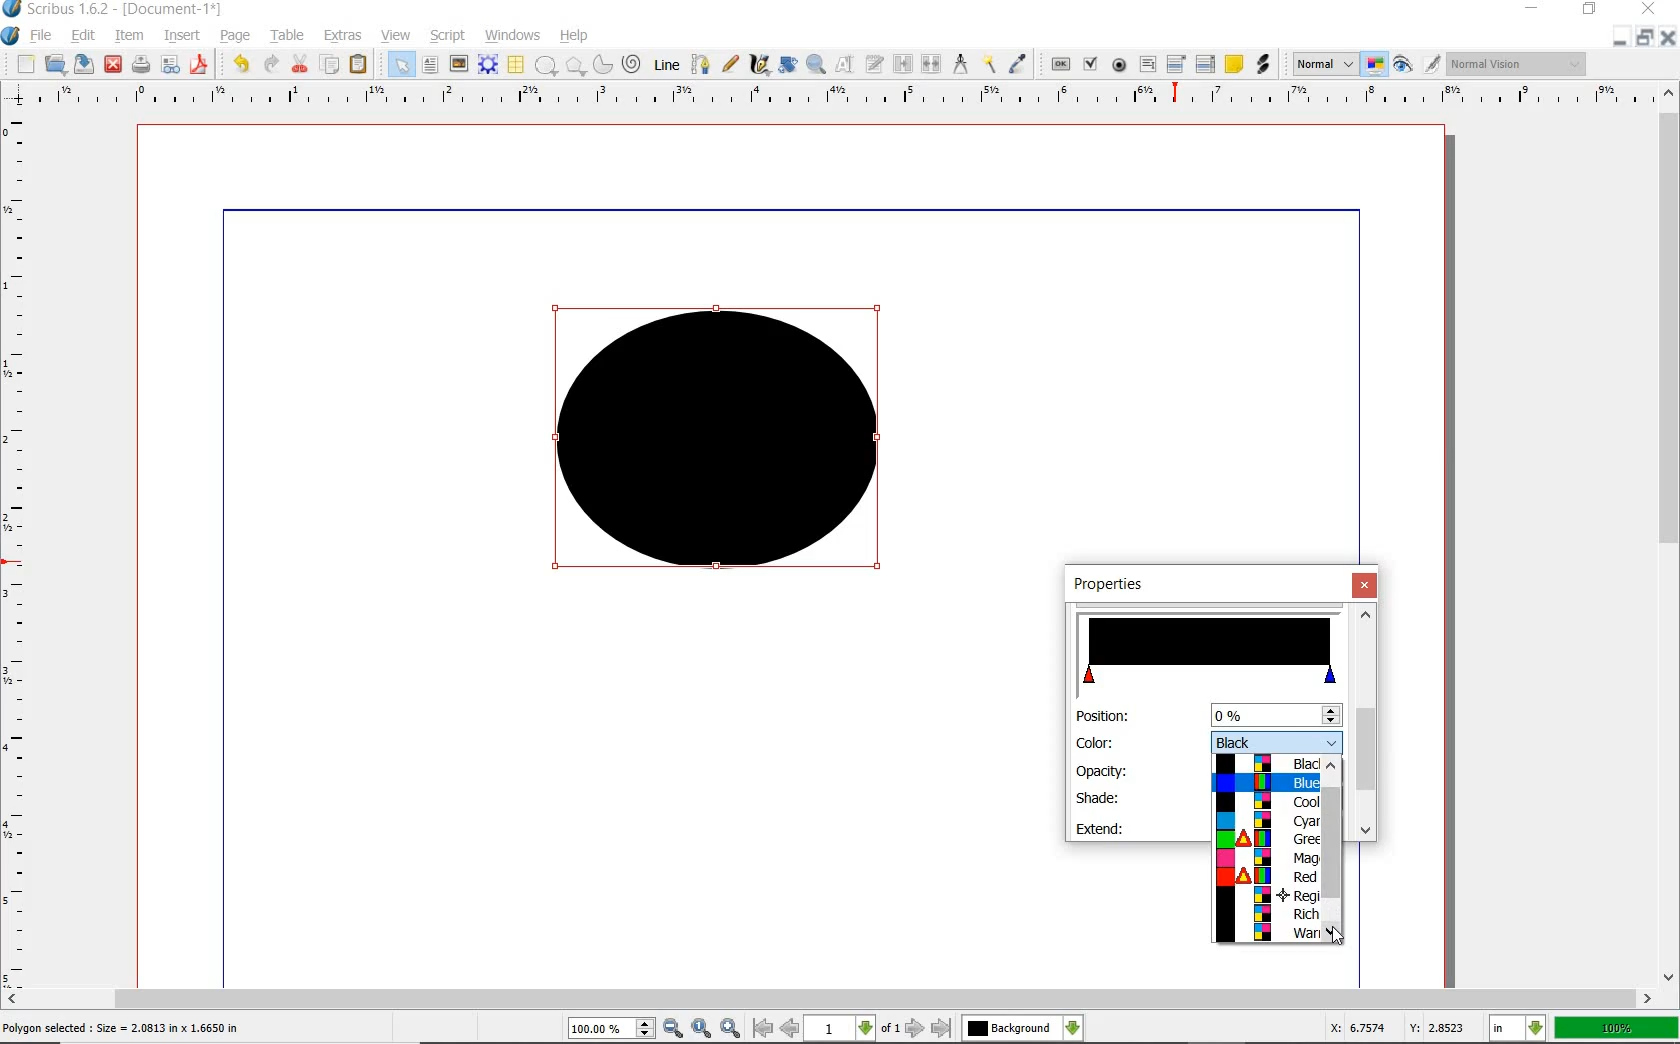 This screenshot has width=1680, height=1044. What do you see at coordinates (903, 63) in the screenshot?
I see `LINK TEXT FRAME` at bounding box center [903, 63].